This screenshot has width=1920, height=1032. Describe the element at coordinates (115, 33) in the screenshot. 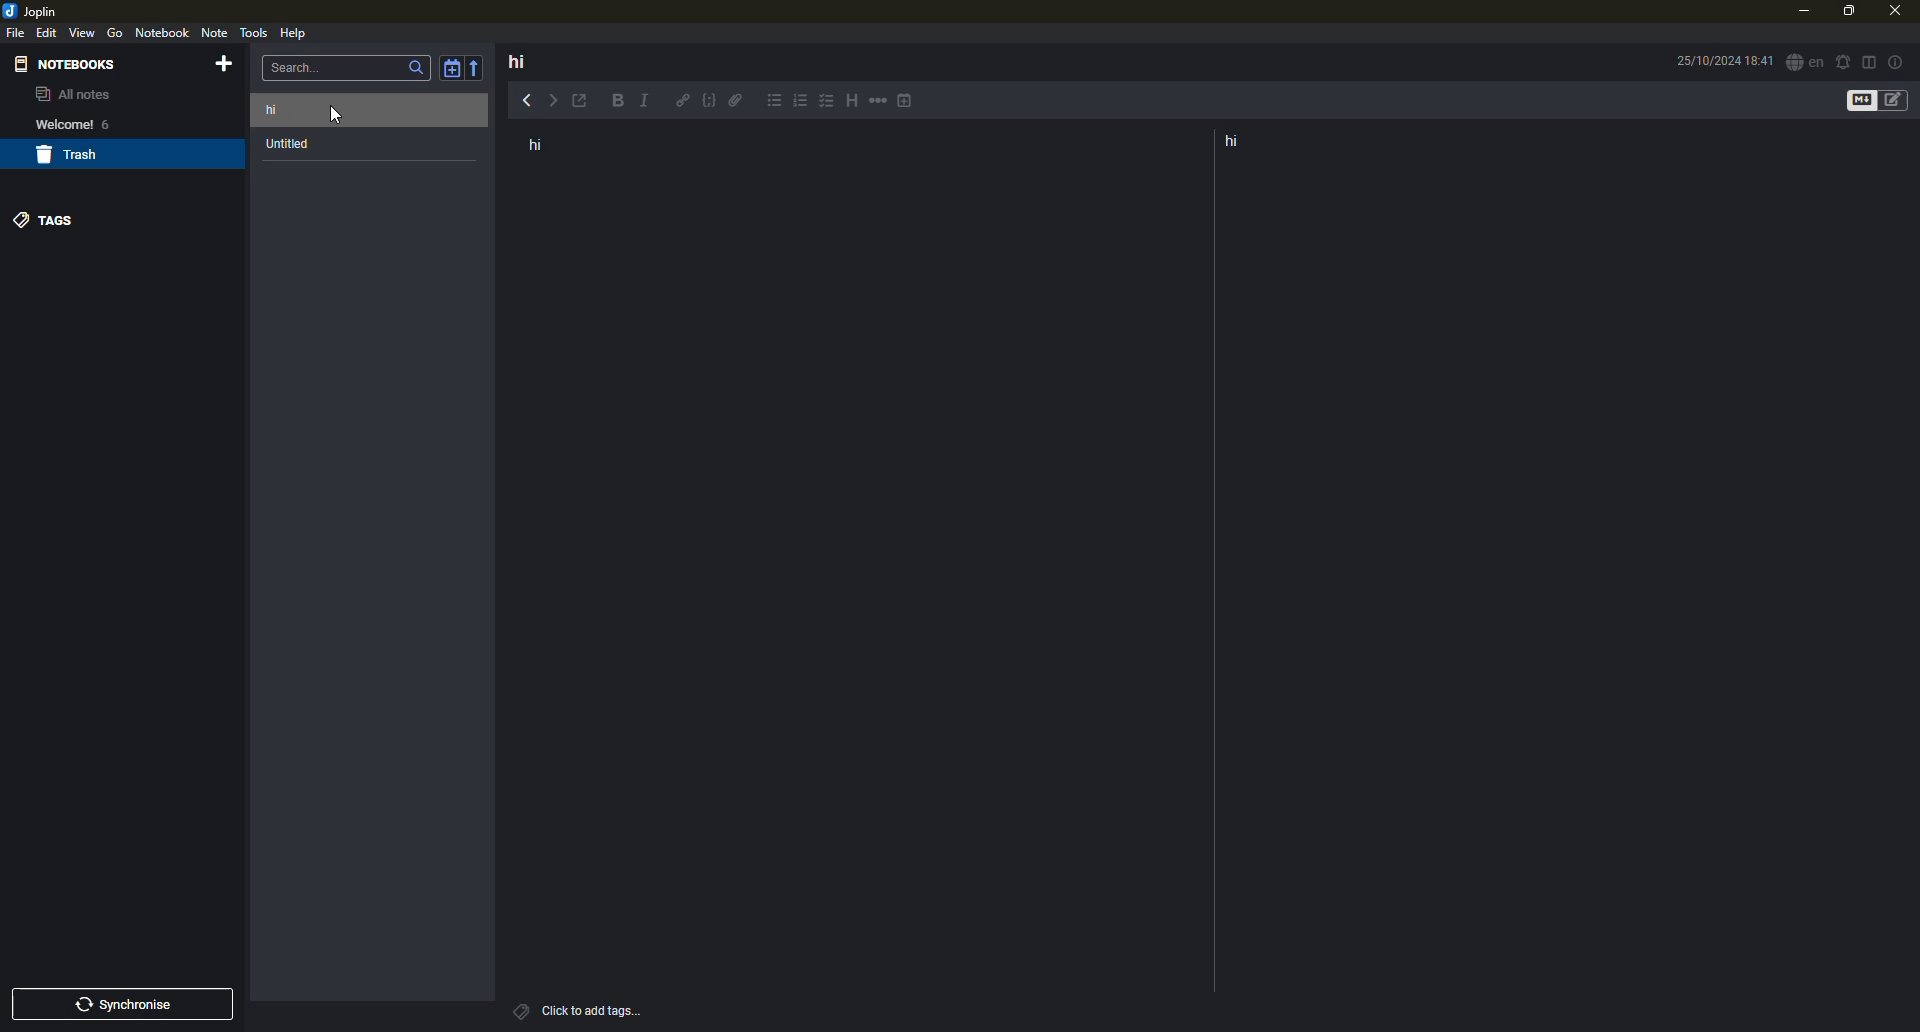

I see `go` at that location.